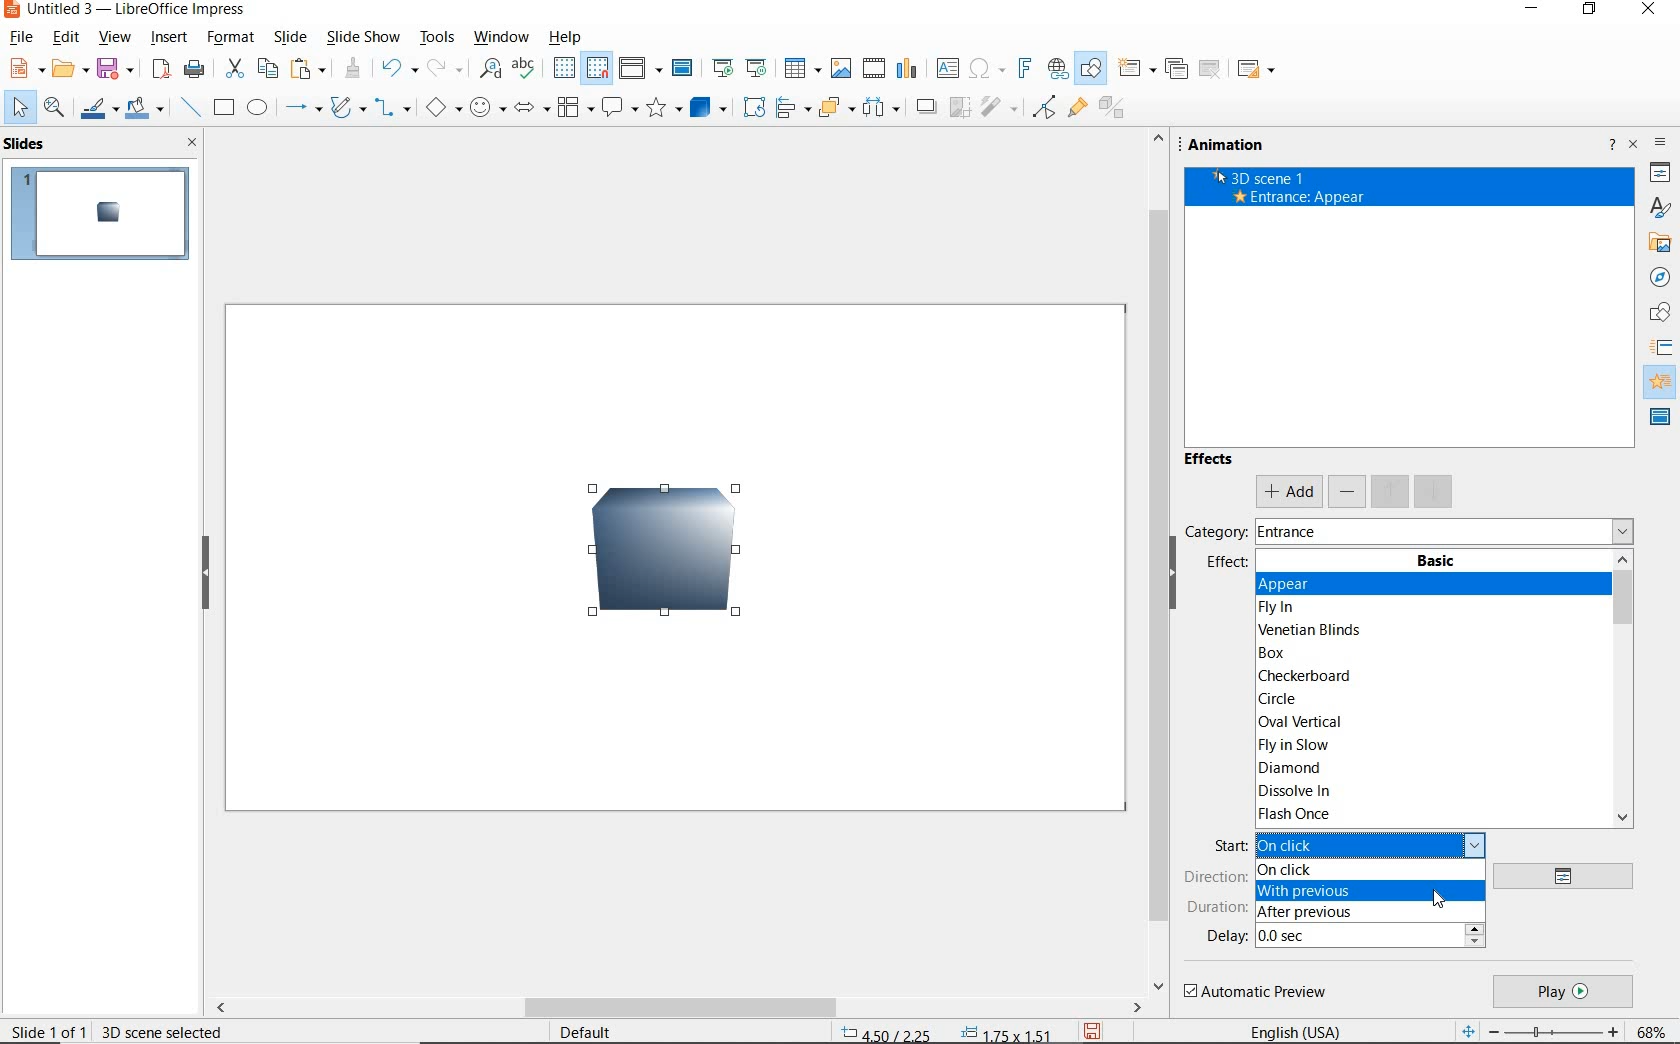 This screenshot has height=1044, width=1680. I want to click on BOX, so click(1283, 653).